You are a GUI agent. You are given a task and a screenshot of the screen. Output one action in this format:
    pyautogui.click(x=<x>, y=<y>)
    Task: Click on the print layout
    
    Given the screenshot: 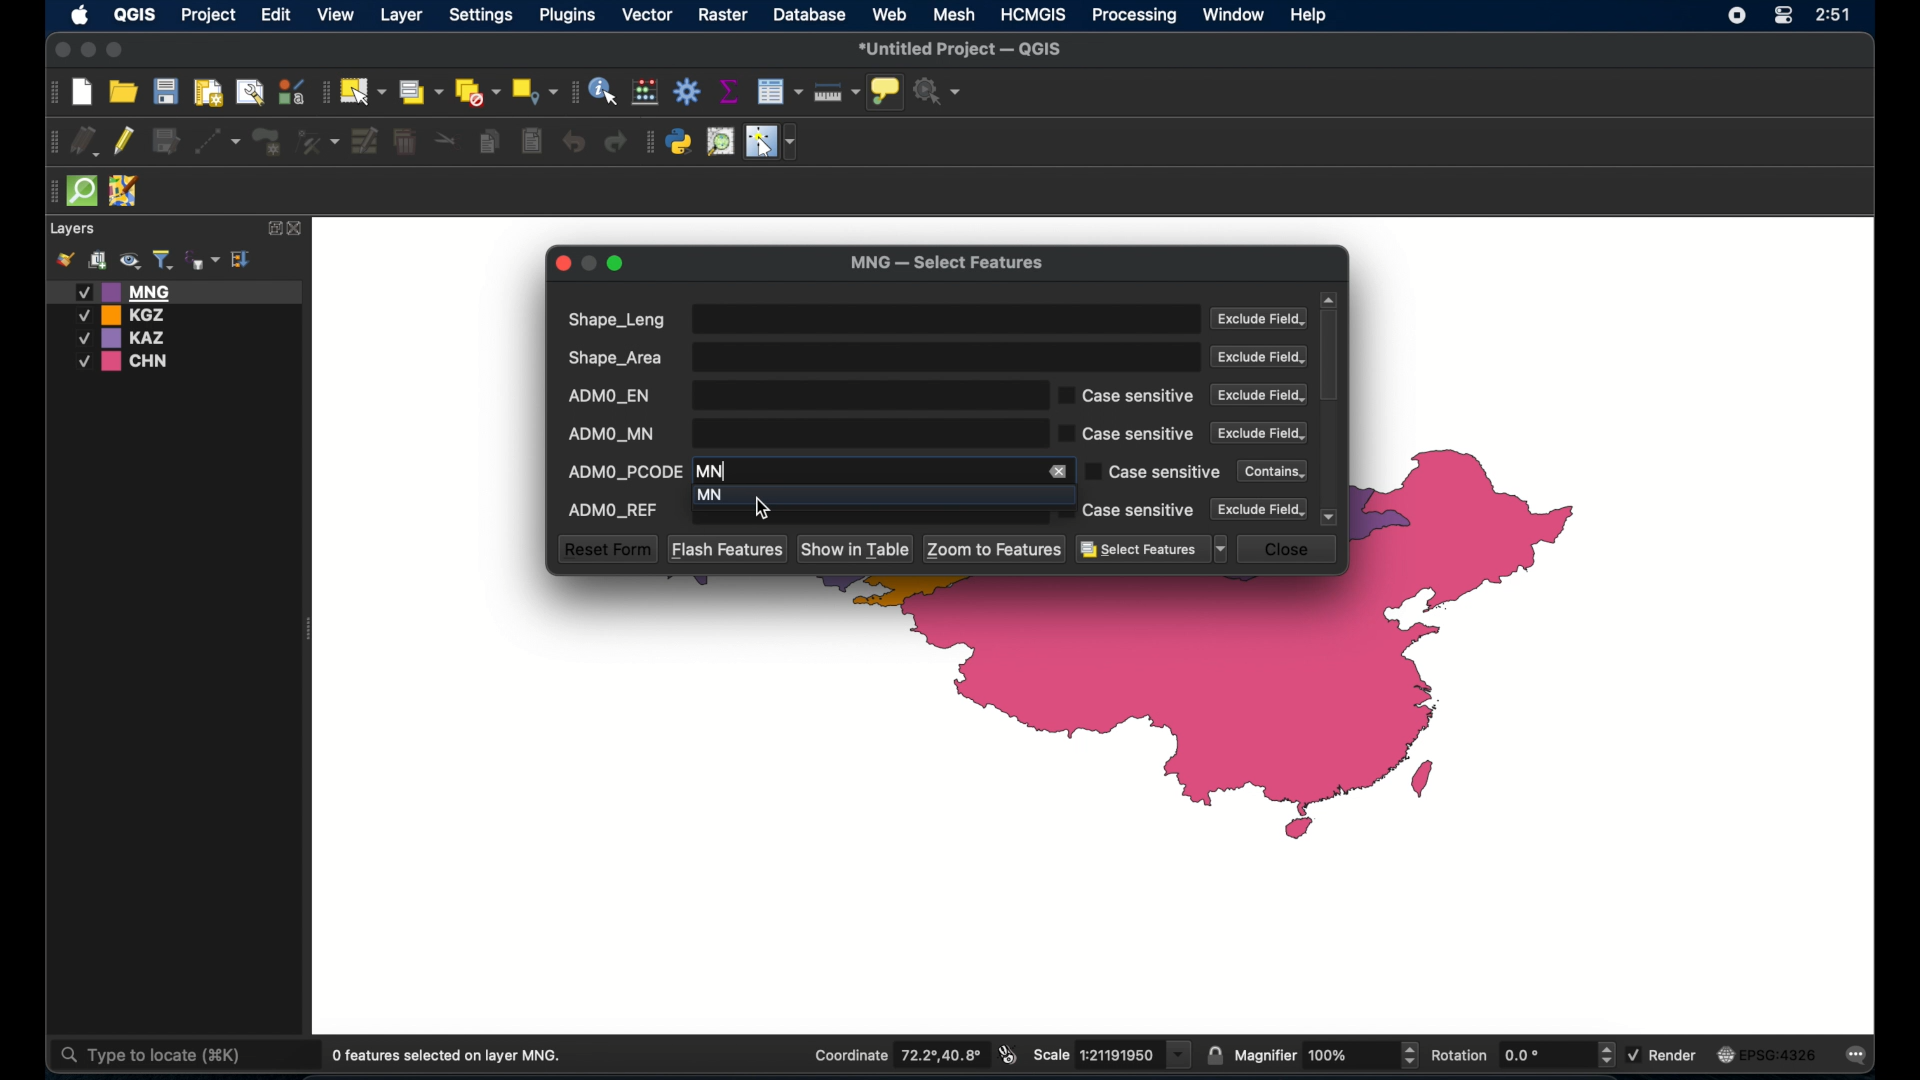 What is the action you would take?
    pyautogui.click(x=207, y=91)
    